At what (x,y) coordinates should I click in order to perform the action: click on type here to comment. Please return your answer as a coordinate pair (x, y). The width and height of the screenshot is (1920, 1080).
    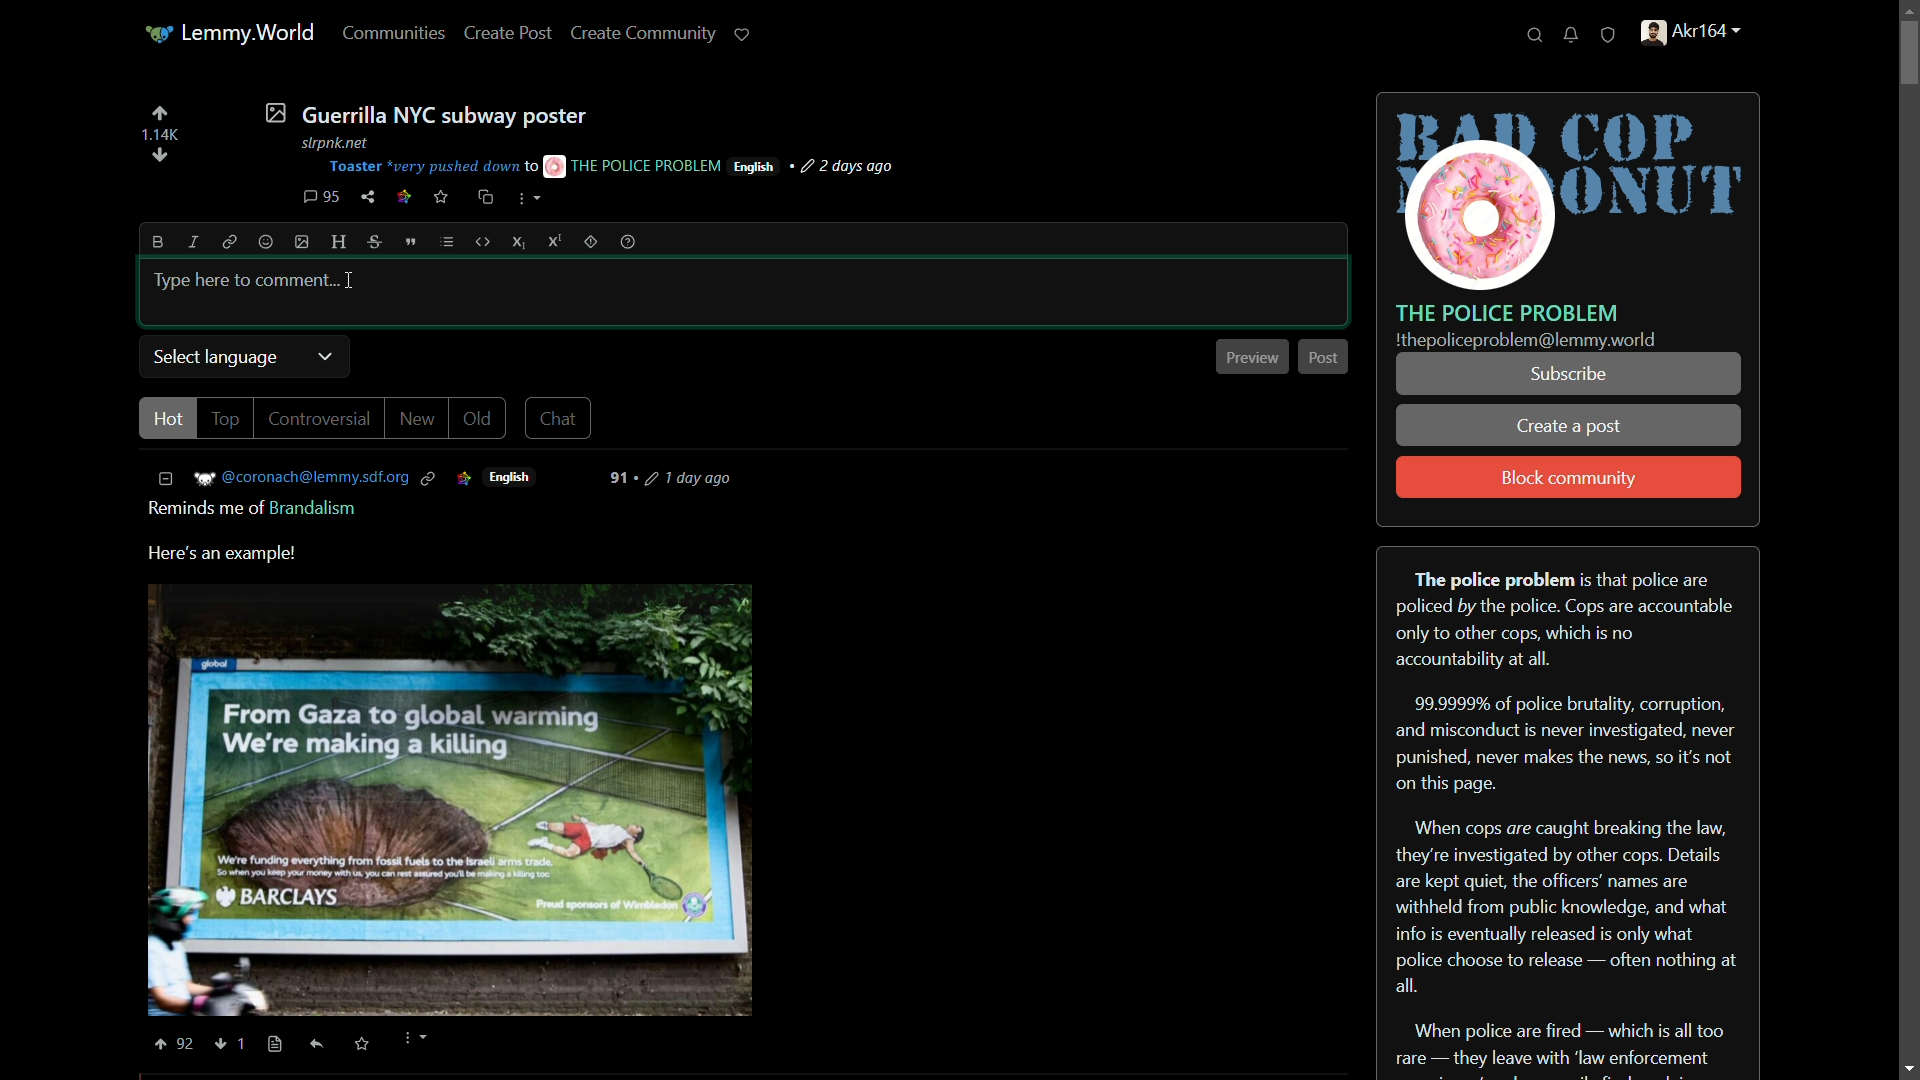
    Looking at the image, I should click on (242, 278).